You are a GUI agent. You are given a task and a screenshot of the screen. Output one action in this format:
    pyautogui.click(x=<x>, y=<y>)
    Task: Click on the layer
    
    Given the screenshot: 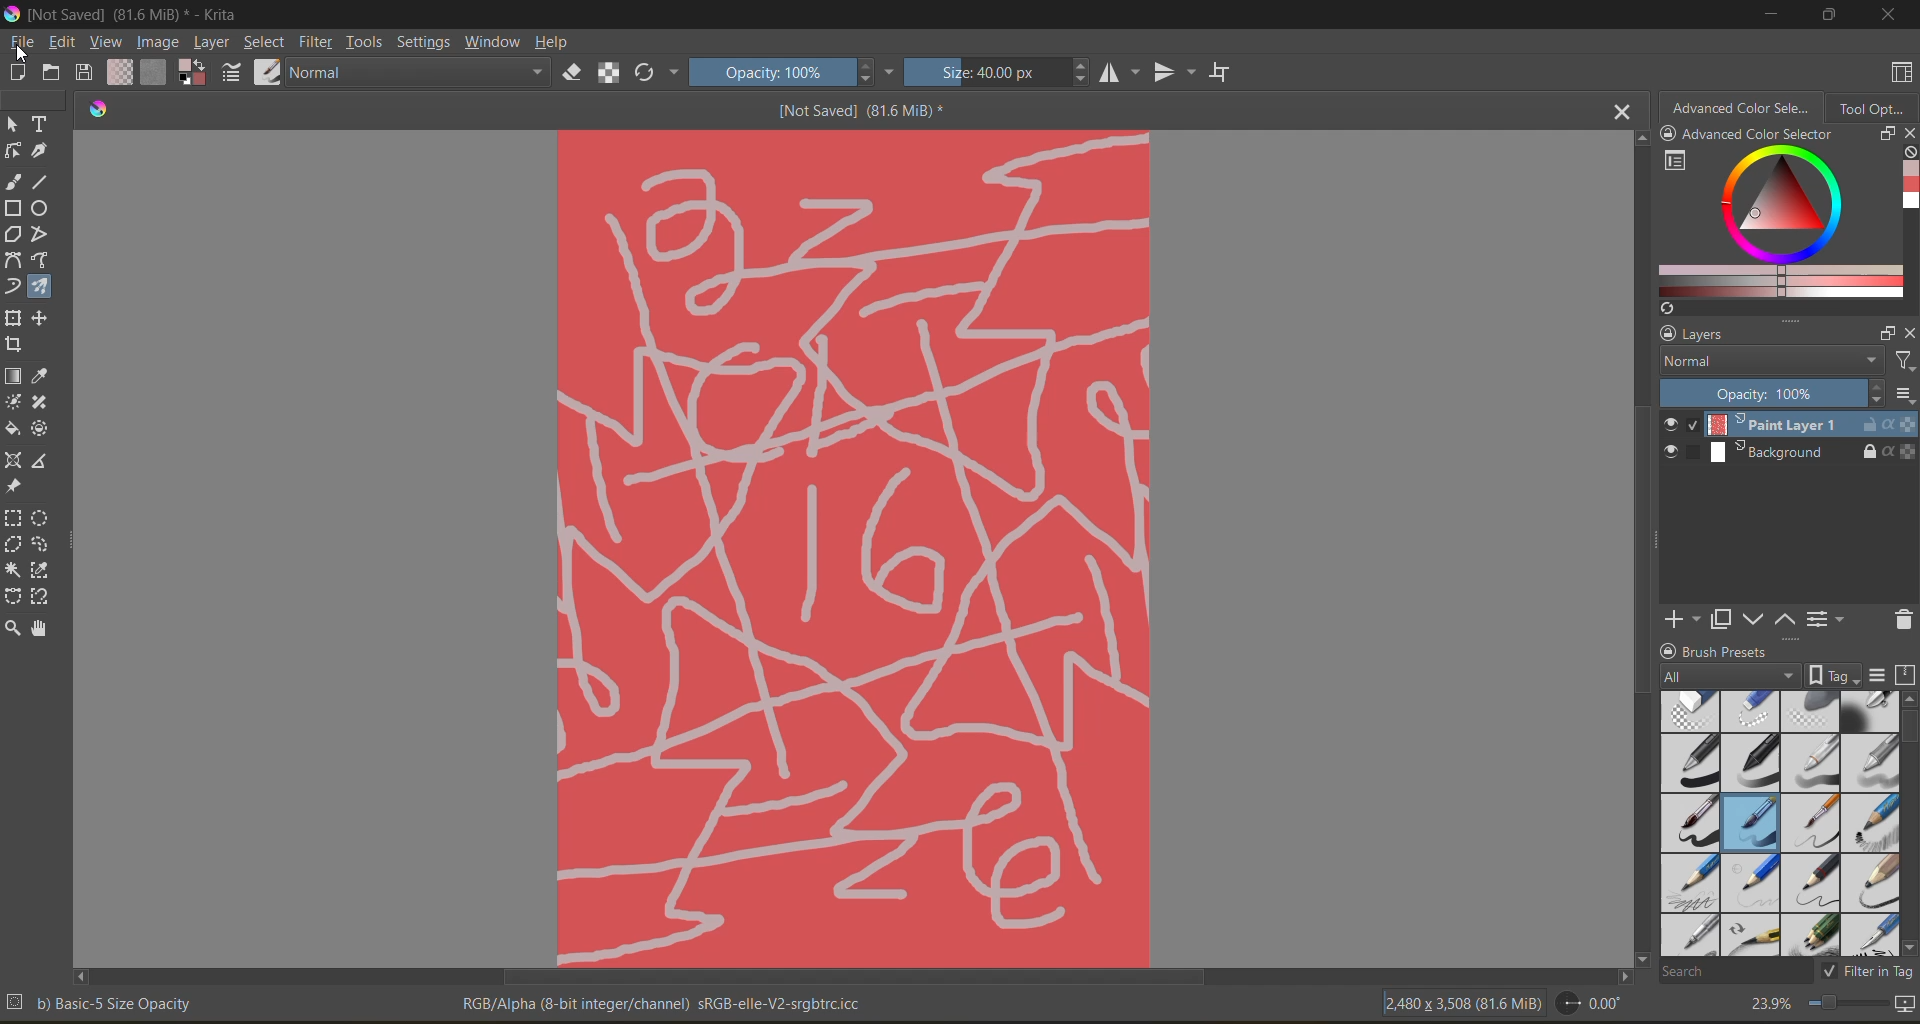 What is the action you would take?
    pyautogui.click(x=211, y=43)
    